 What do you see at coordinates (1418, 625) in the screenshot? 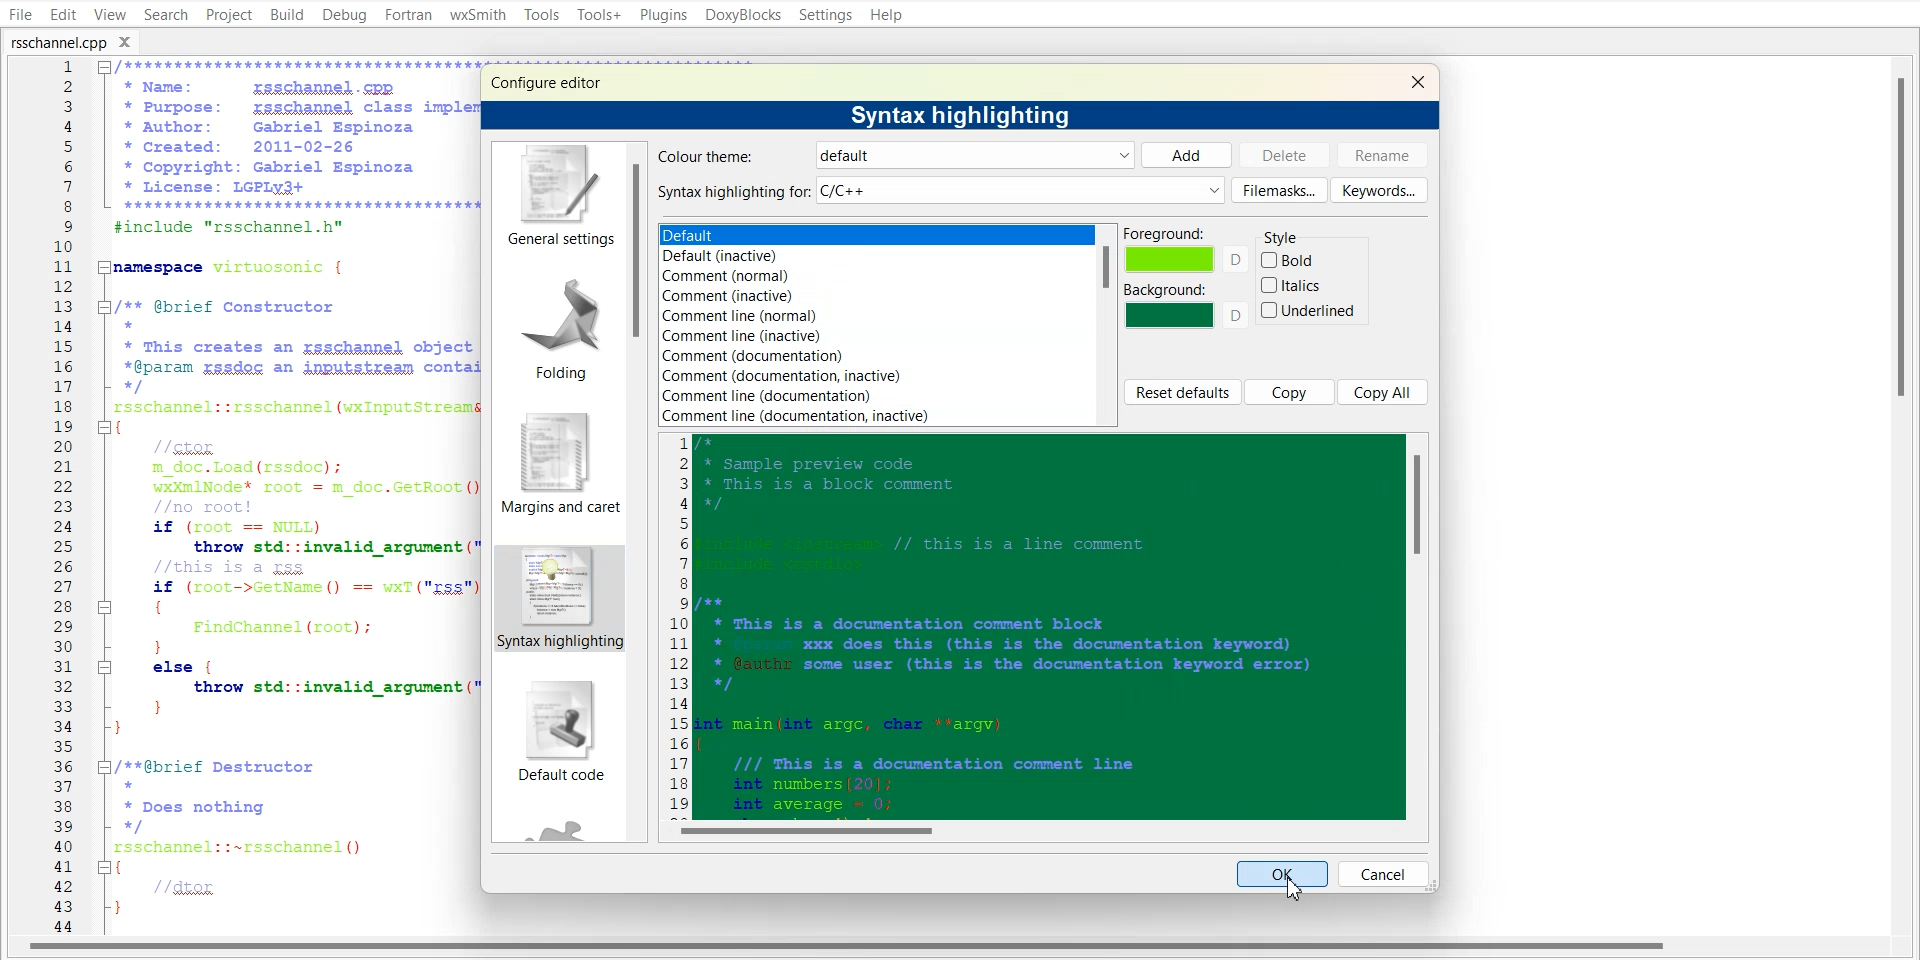
I see `Vertical scroll bar` at bounding box center [1418, 625].